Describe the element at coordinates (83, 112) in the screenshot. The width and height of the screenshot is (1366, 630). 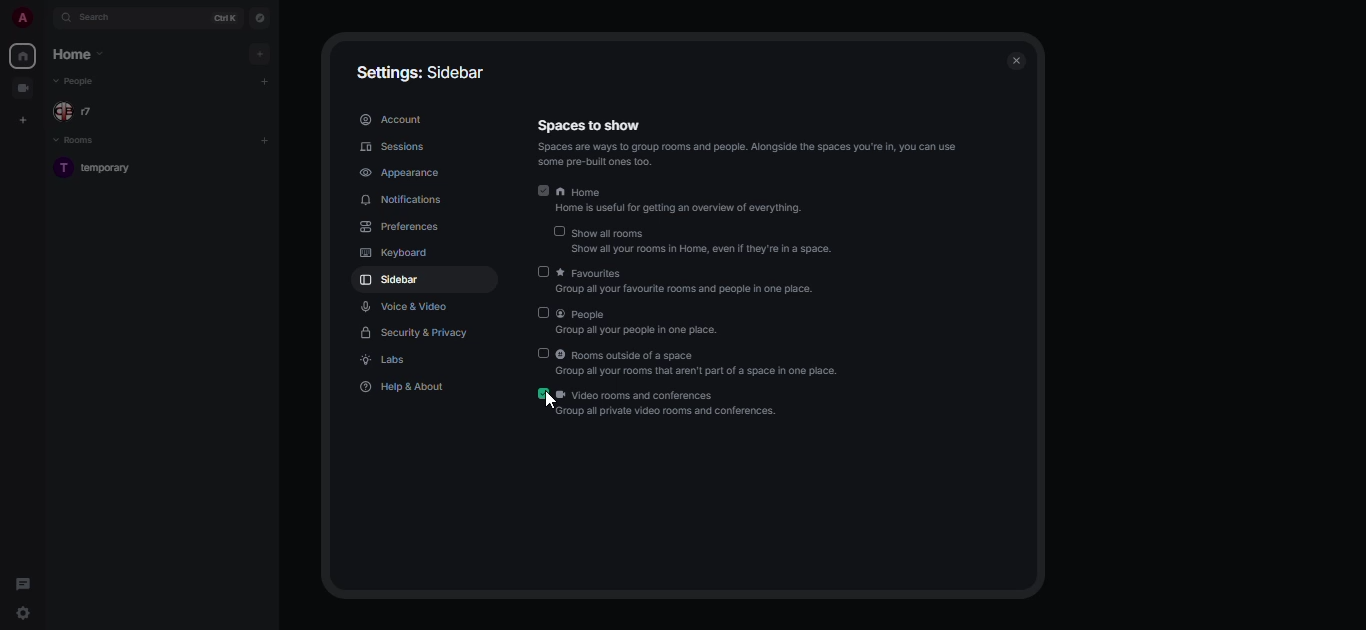
I see `people` at that location.